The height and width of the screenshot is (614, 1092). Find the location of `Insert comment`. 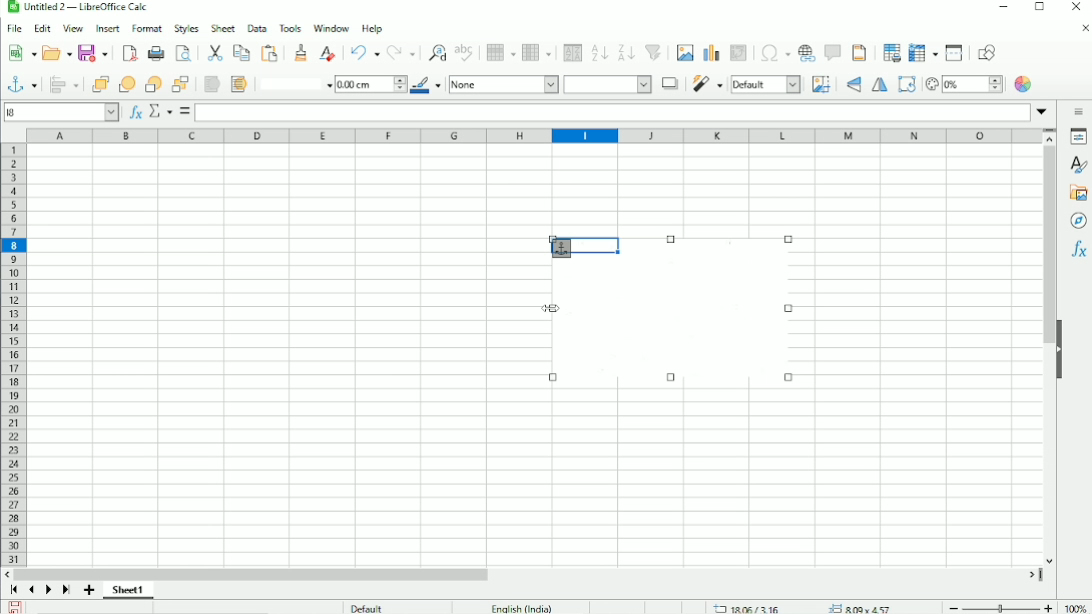

Insert comment is located at coordinates (832, 52).